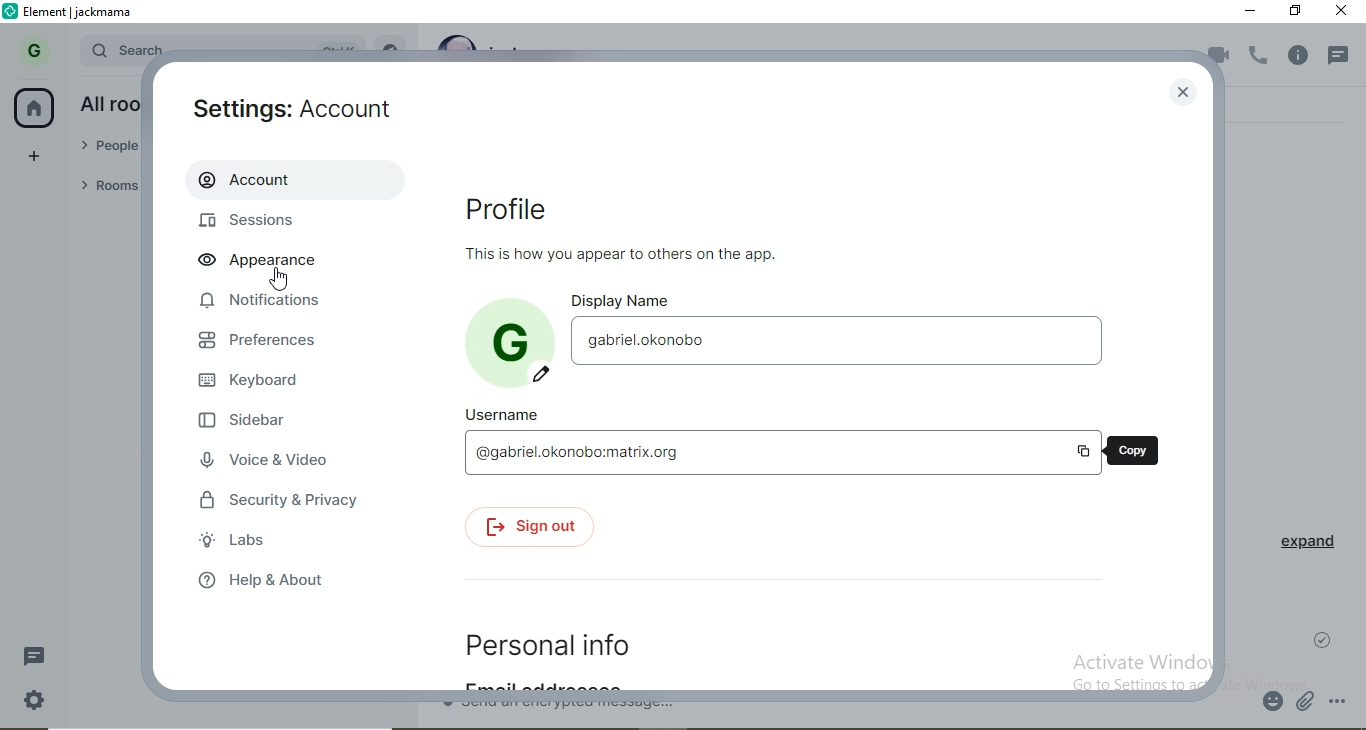 This screenshot has height=730, width=1366. What do you see at coordinates (1146, 658) in the screenshot?
I see `Activate Windows` at bounding box center [1146, 658].